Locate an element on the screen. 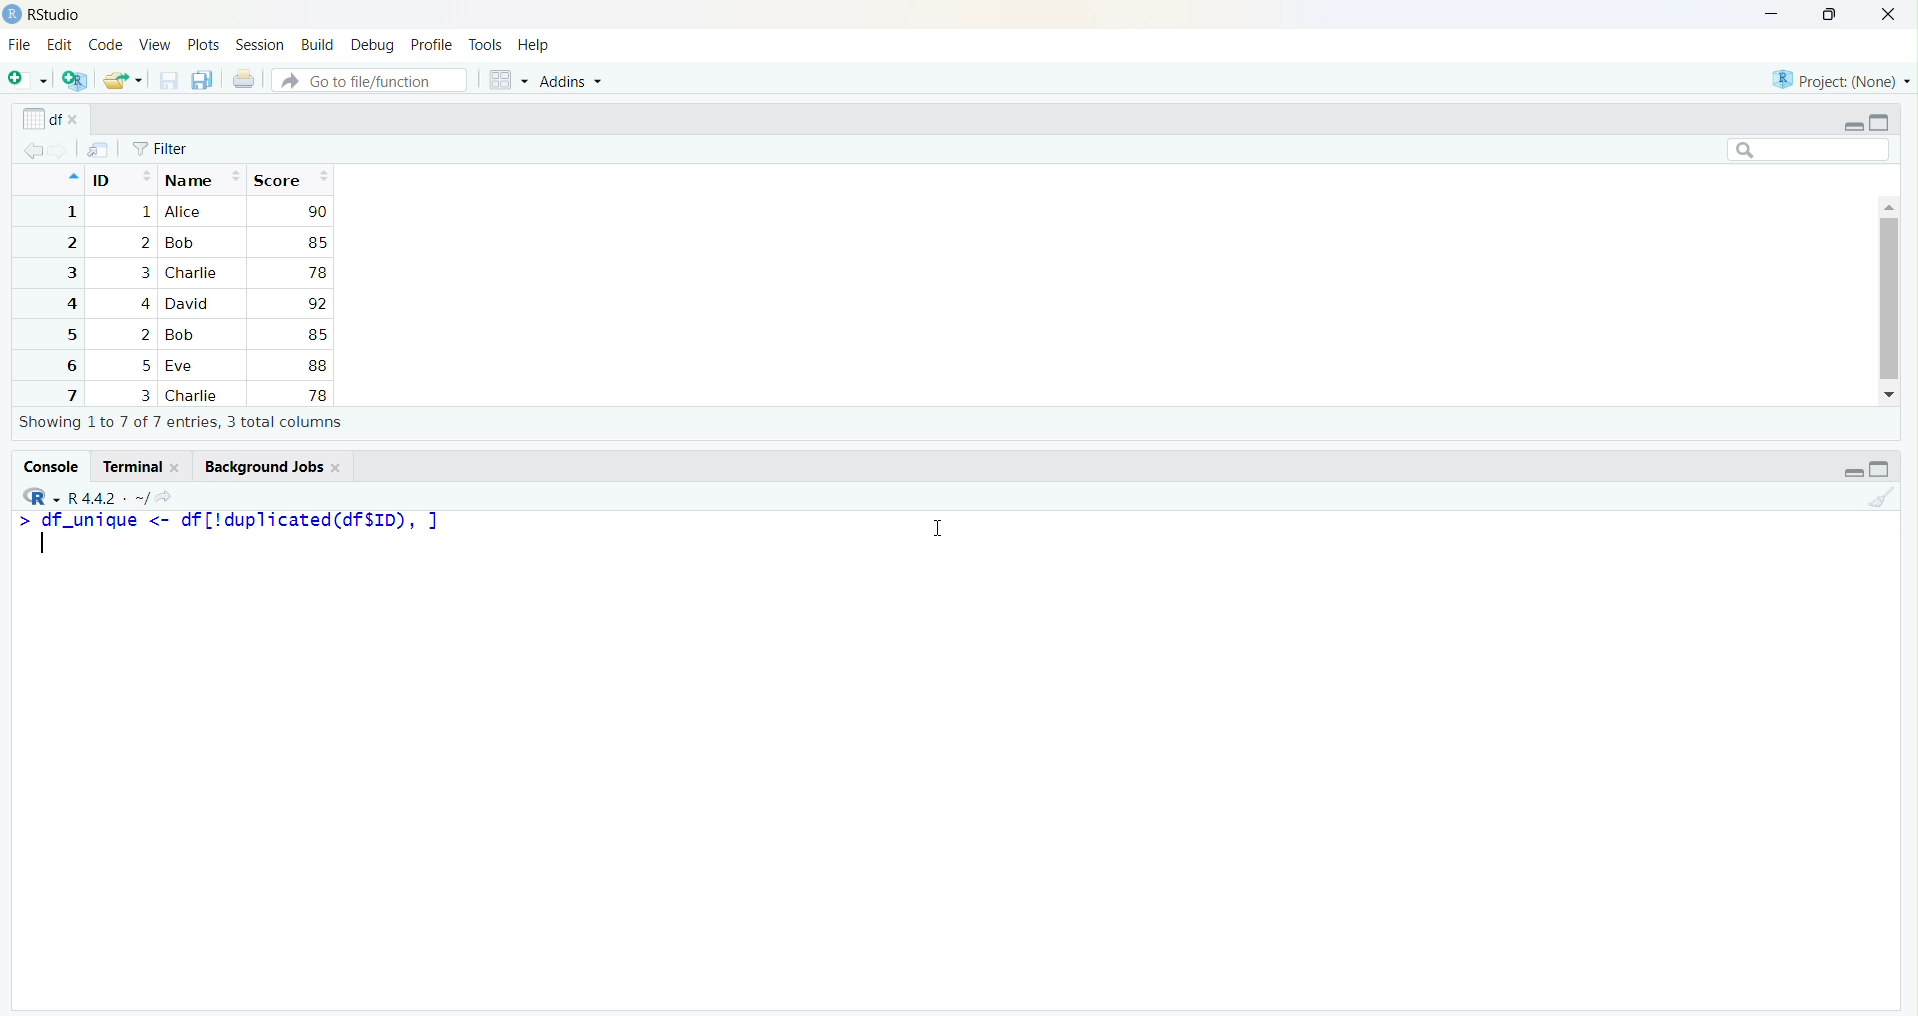  up is located at coordinates (71, 177).